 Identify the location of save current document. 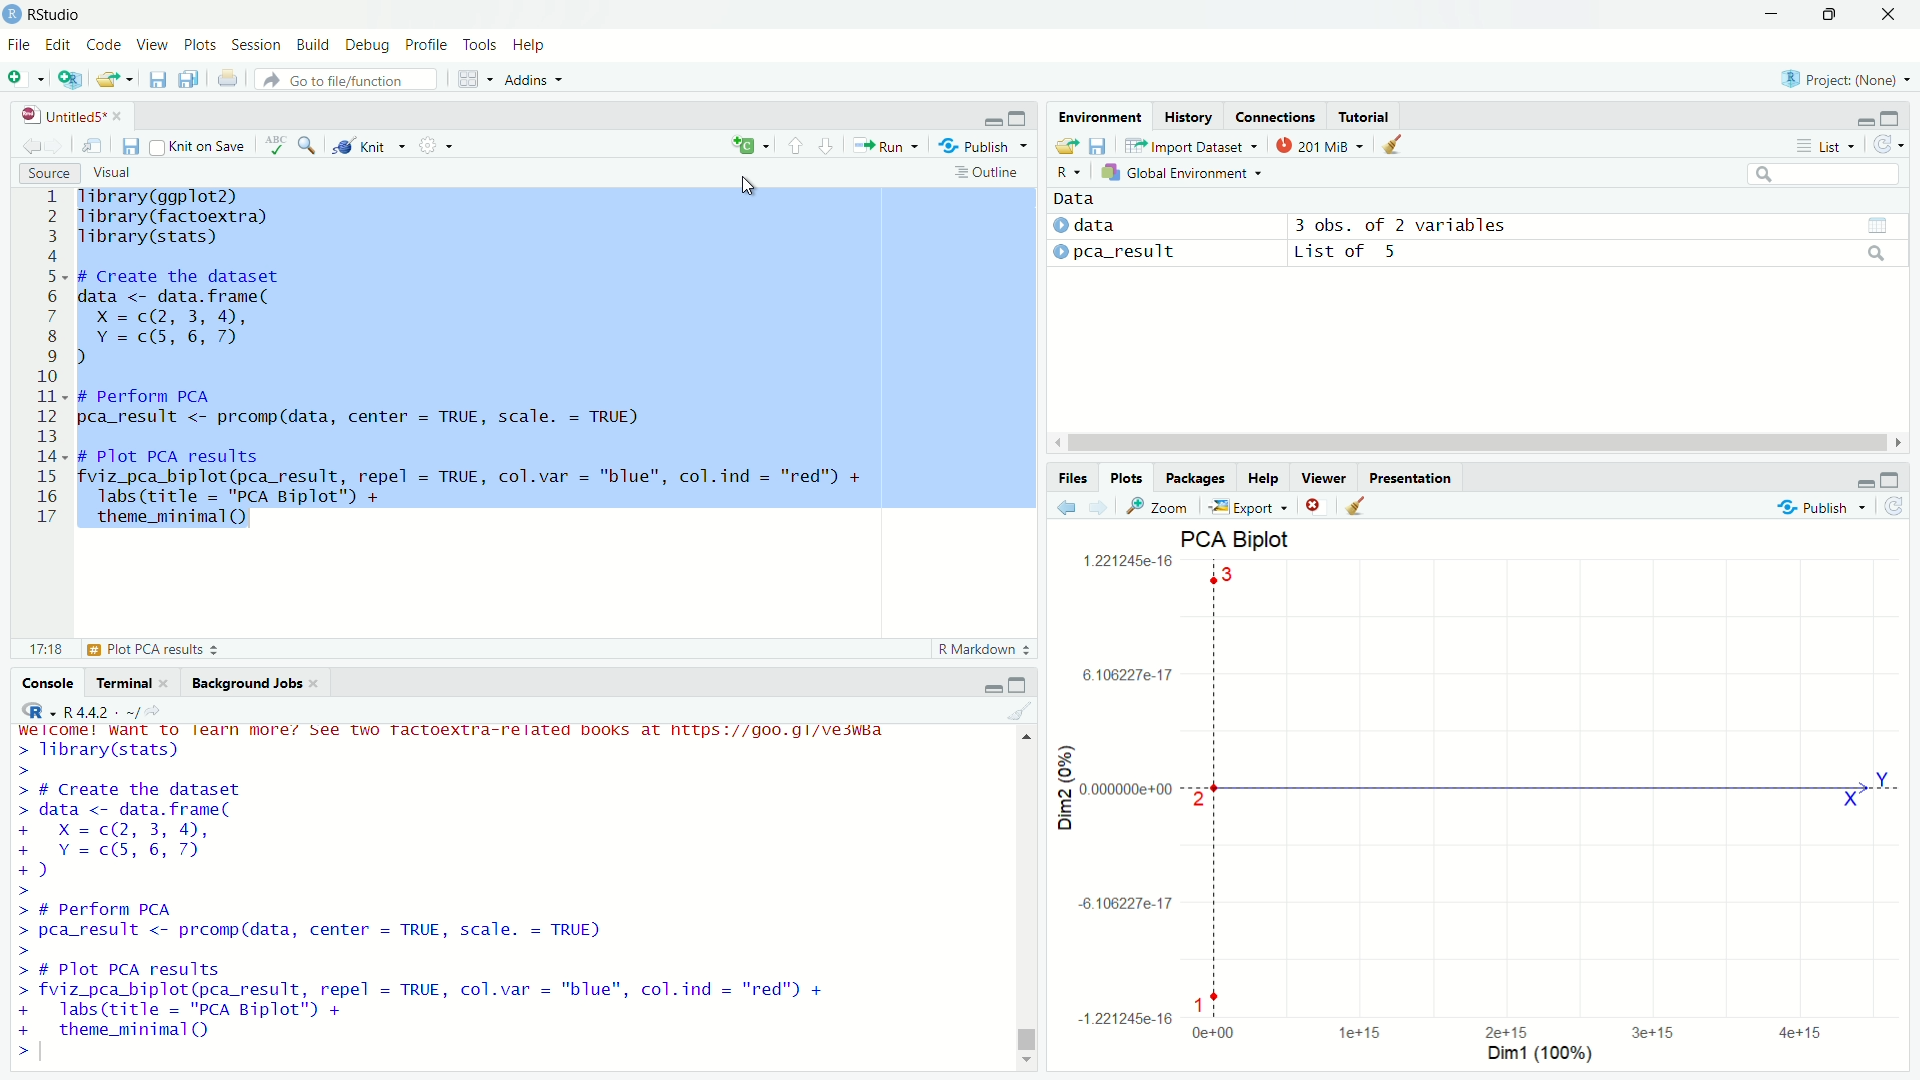
(132, 146).